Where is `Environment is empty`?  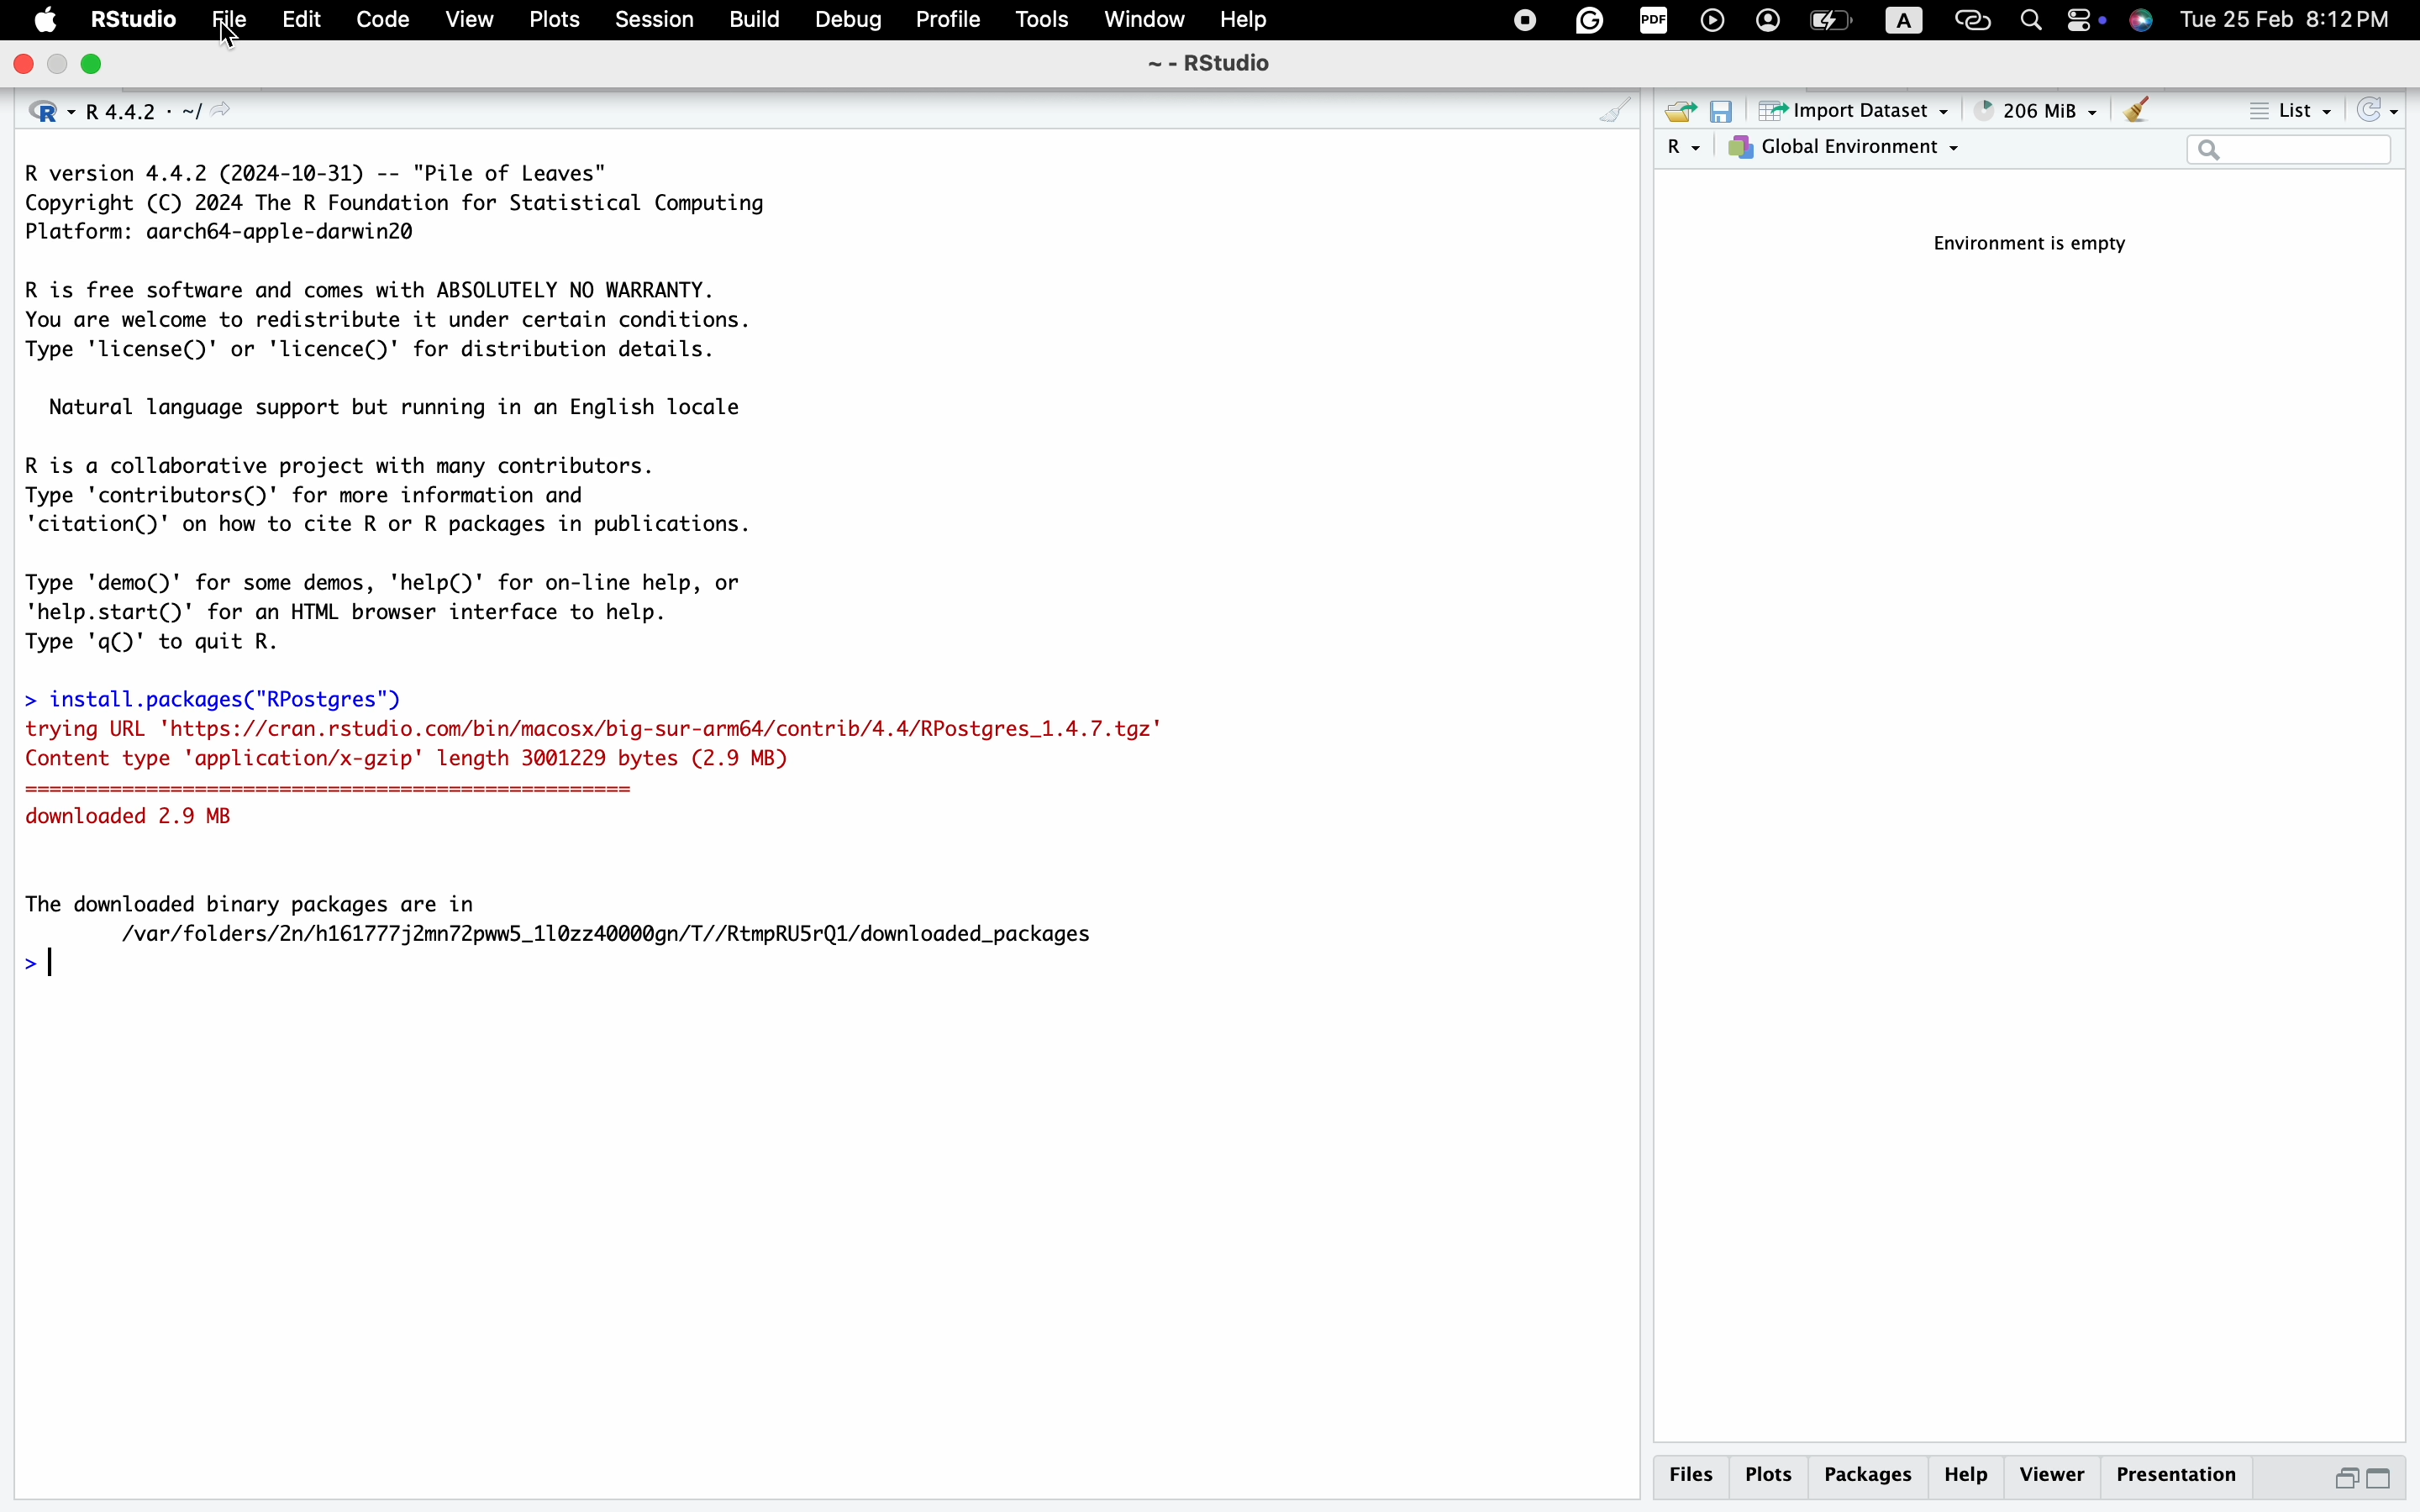 Environment is empty is located at coordinates (2042, 245).